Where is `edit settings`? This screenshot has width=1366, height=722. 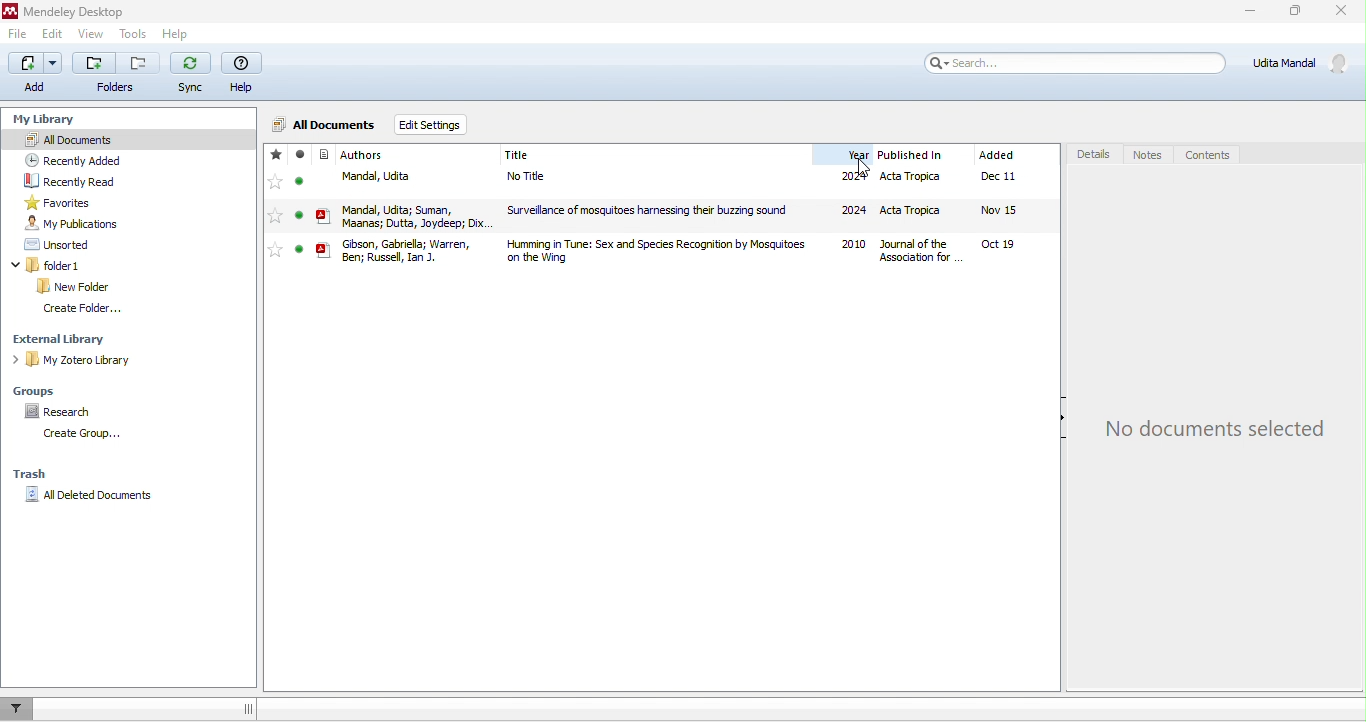 edit settings is located at coordinates (463, 126).